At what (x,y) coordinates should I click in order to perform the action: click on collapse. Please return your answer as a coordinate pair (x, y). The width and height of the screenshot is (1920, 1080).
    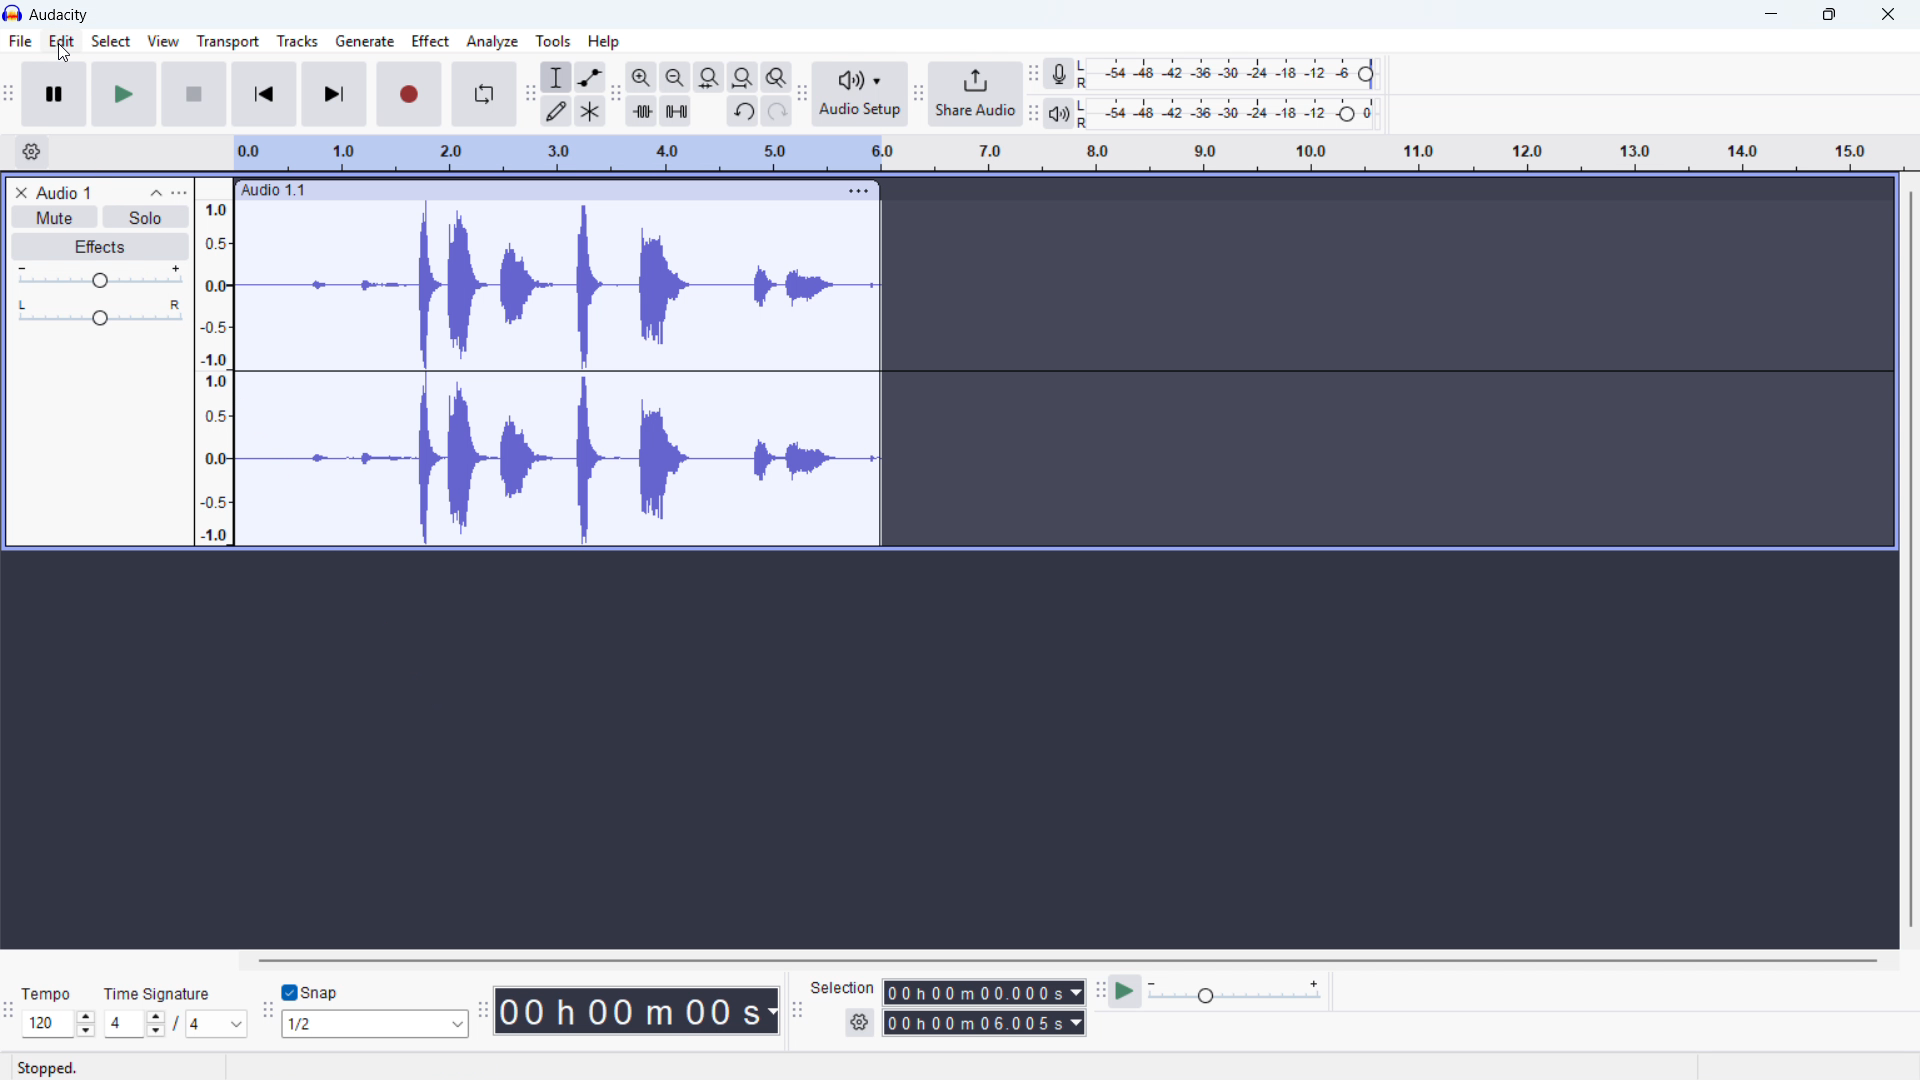
    Looking at the image, I should click on (155, 192).